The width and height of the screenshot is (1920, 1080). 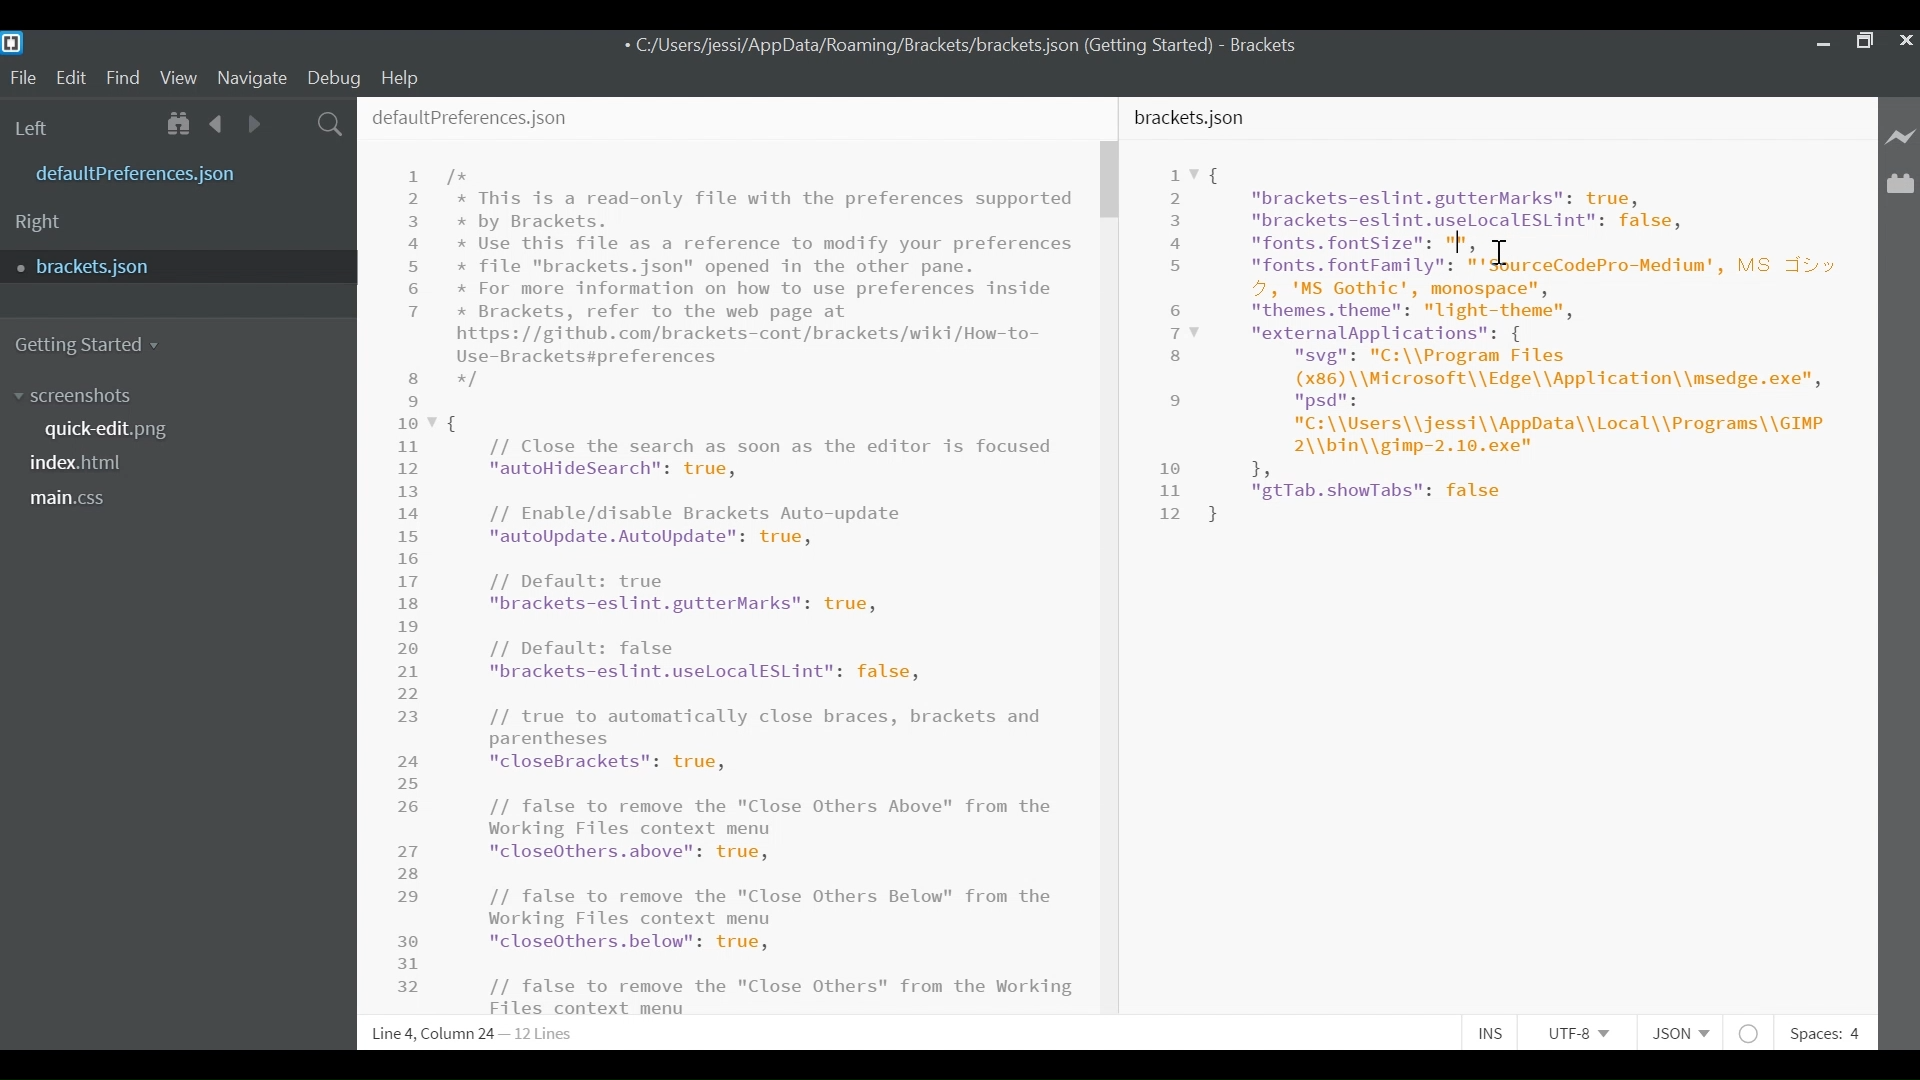 I want to click on index.html, so click(x=82, y=464).